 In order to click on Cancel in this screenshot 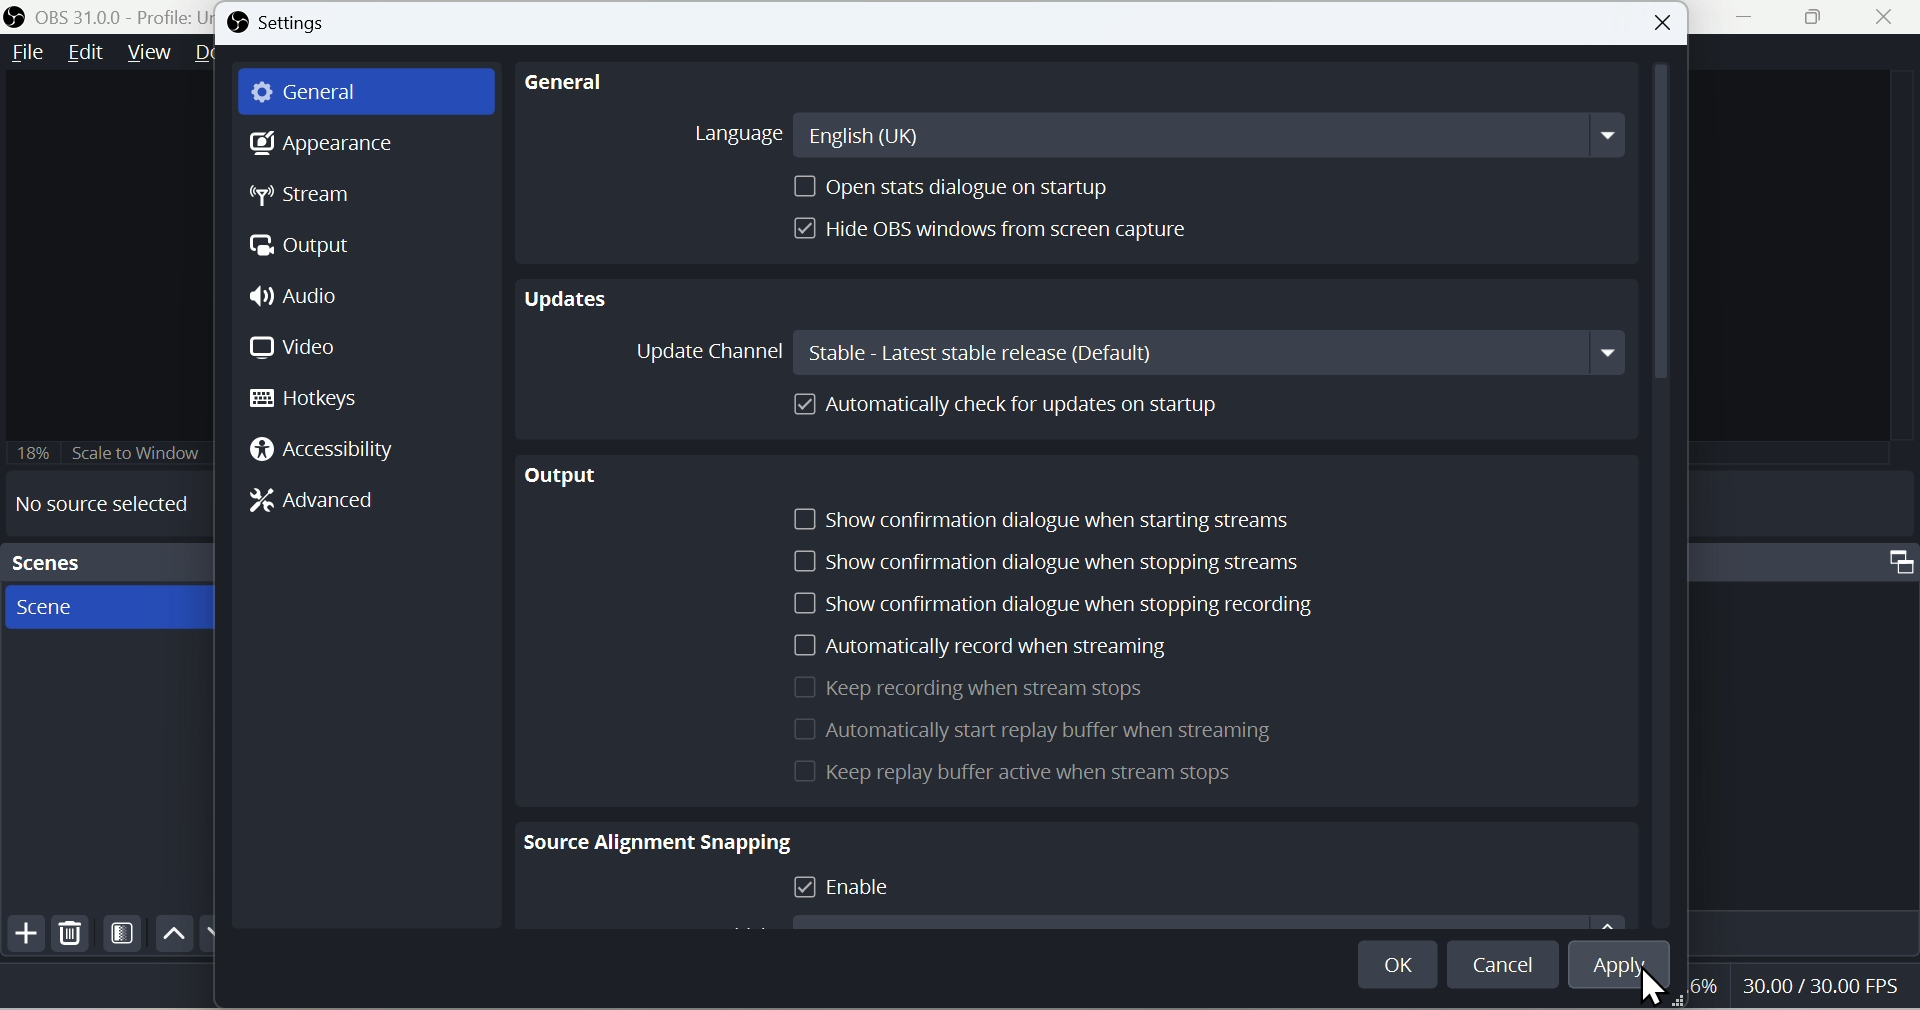, I will do `click(1504, 967)`.